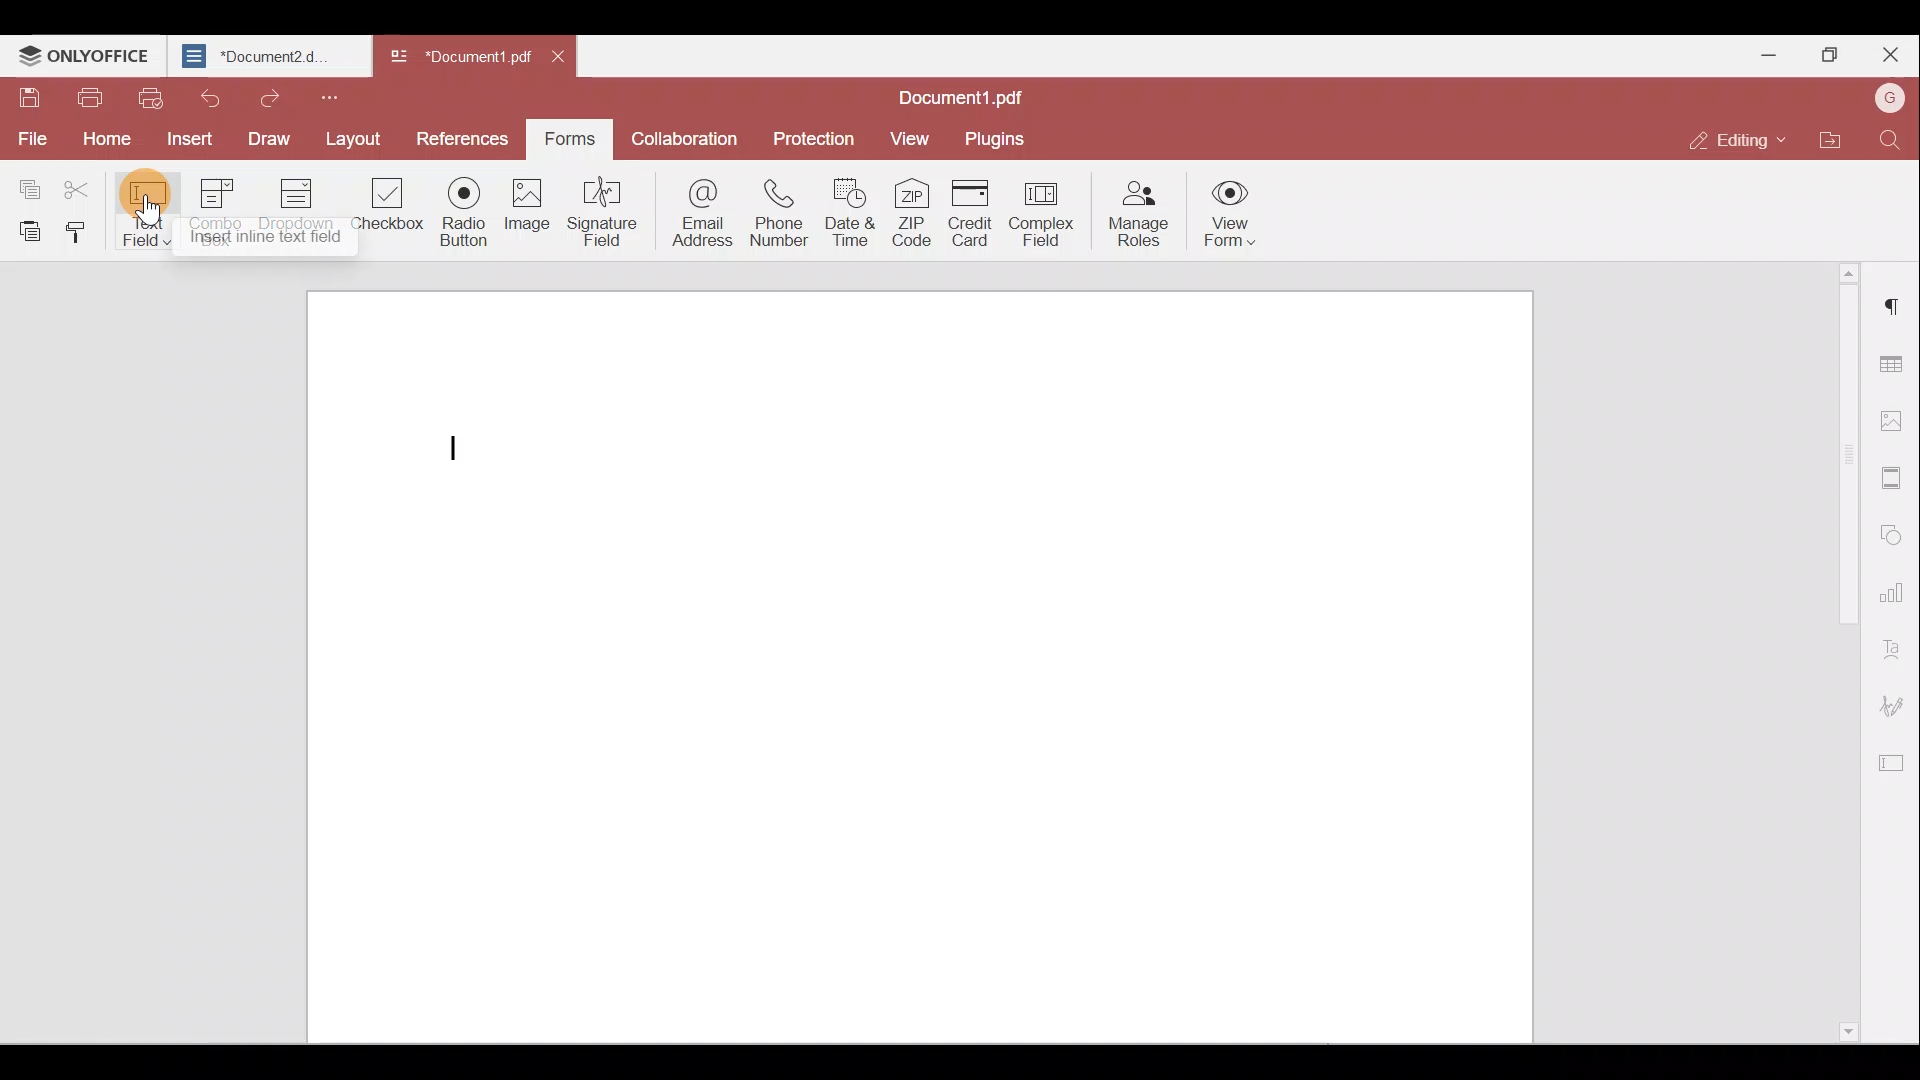 The width and height of the screenshot is (1920, 1080). Describe the element at coordinates (25, 230) in the screenshot. I see `Paste` at that location.